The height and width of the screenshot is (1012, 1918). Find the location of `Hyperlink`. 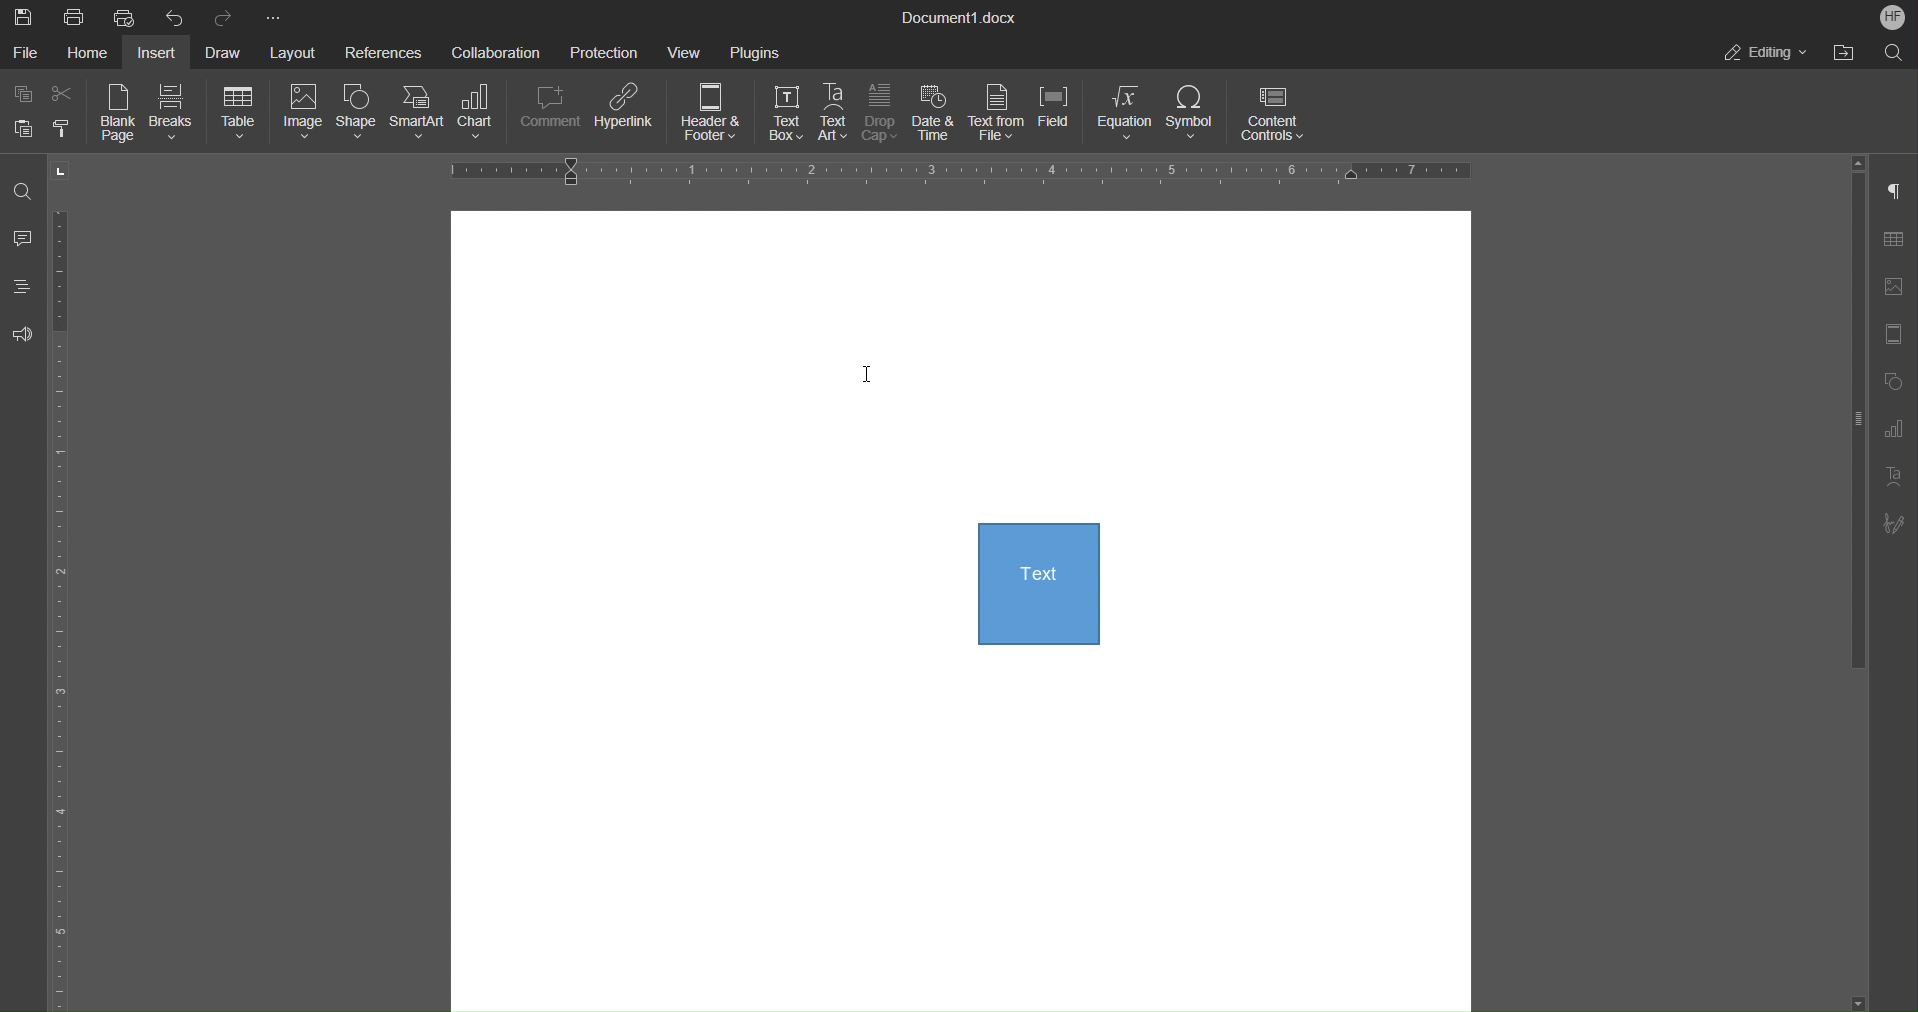

Hyperlink is located at coordinates (628, 115).